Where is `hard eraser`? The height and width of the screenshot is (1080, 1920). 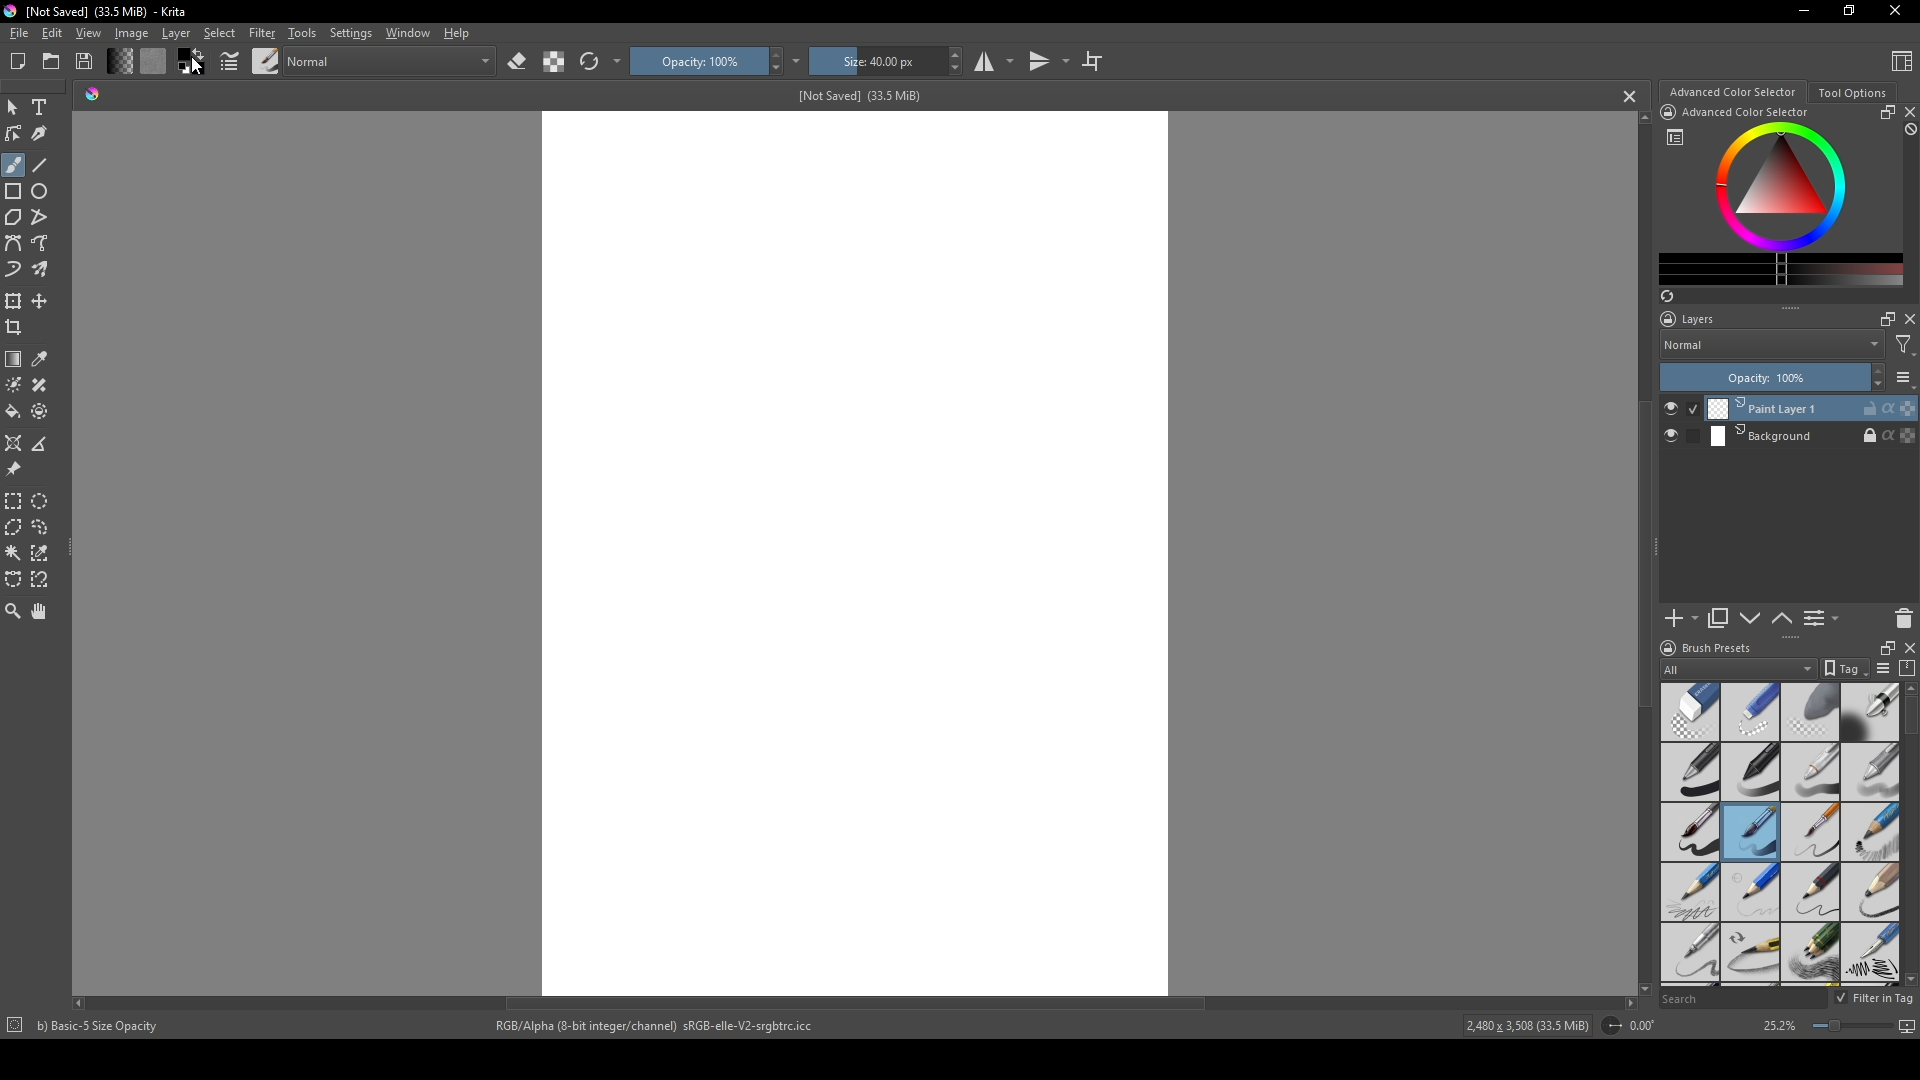
hard eraser is located at coordinates (1749, 711).